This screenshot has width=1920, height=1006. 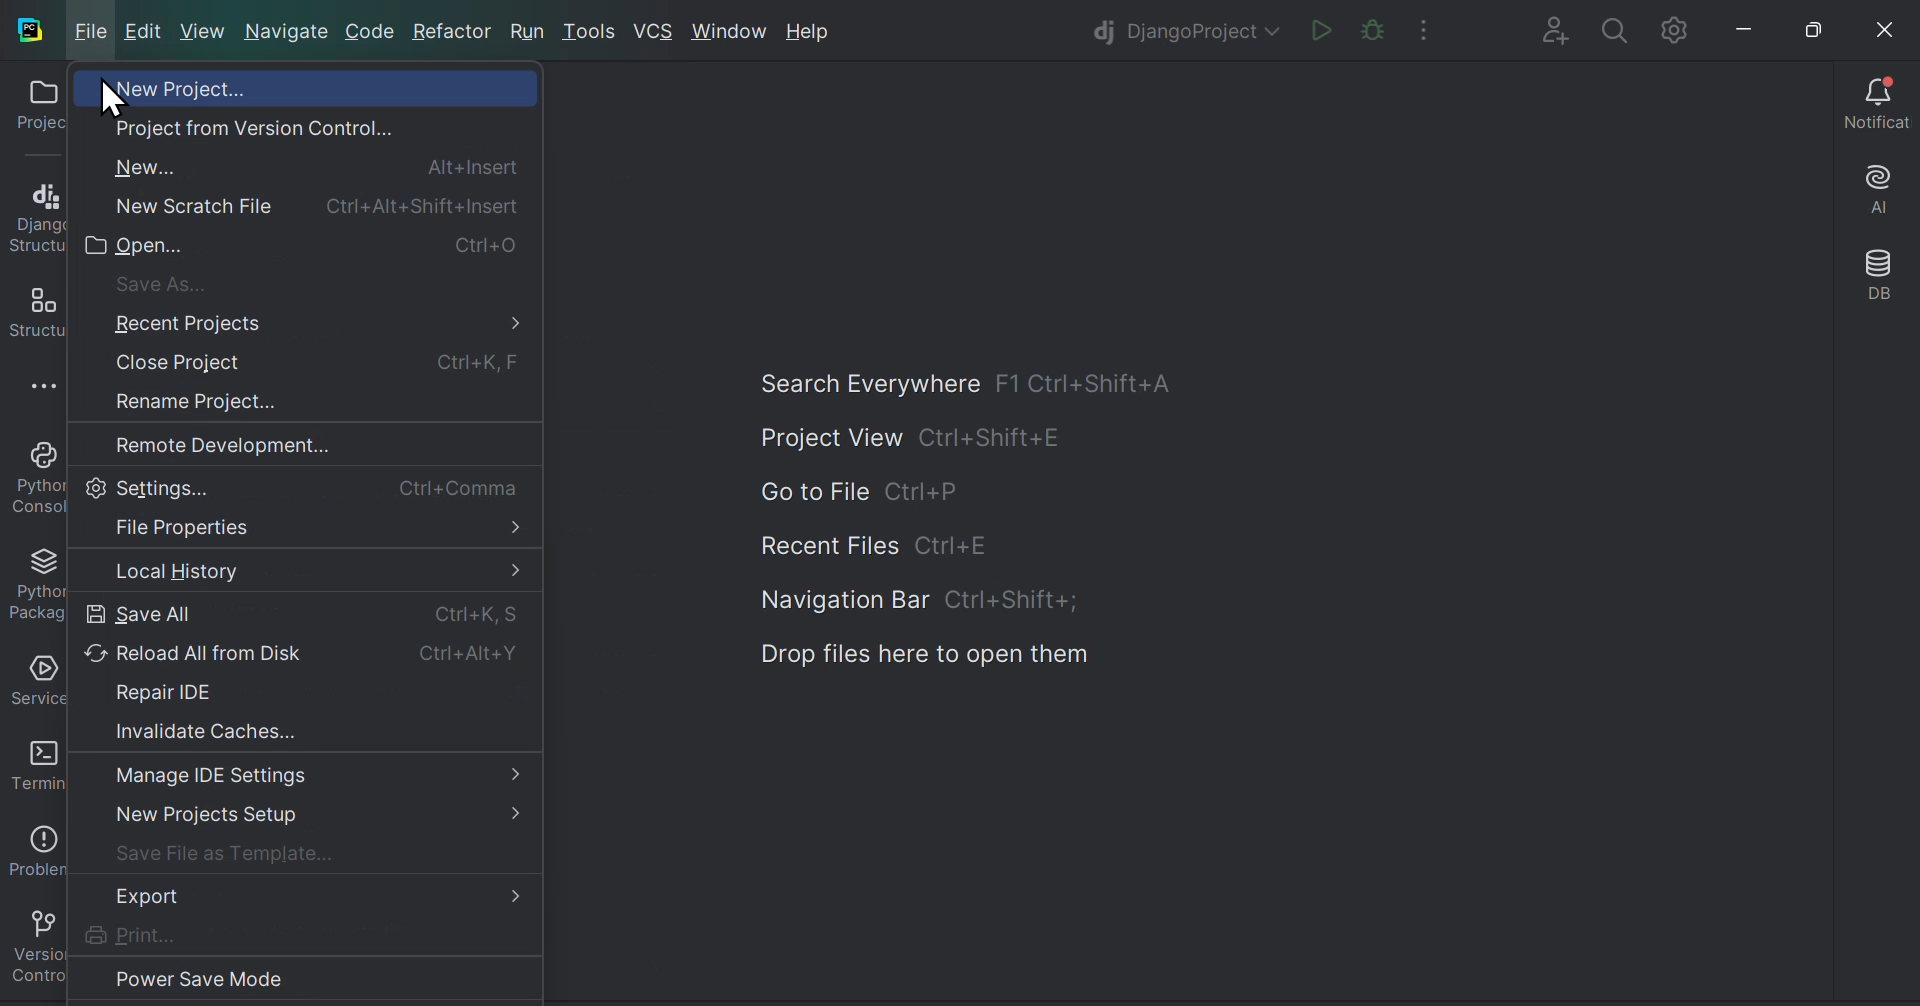 I want to click on Refractor, so click(x=452, y=30).